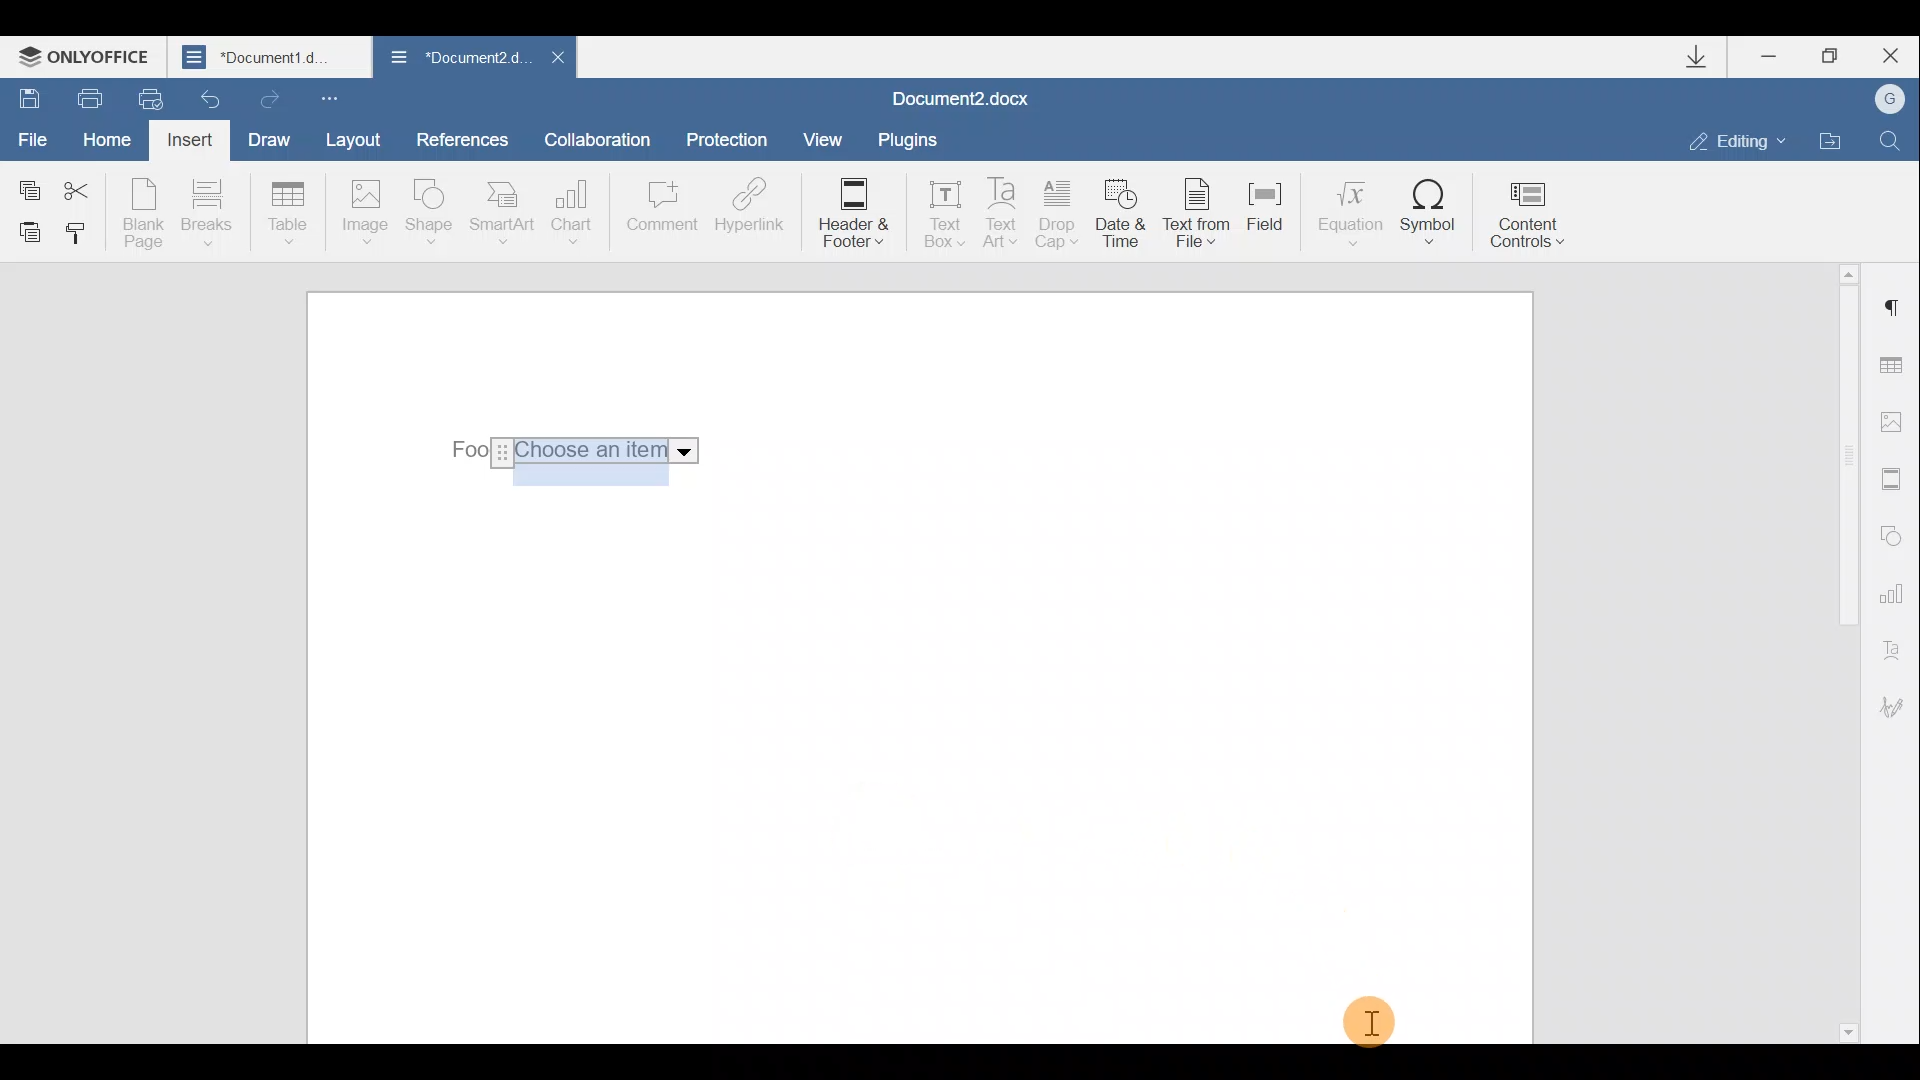 The image size is (1920, 1080). I want to click on Header & footer settings, so click(1896, 478).